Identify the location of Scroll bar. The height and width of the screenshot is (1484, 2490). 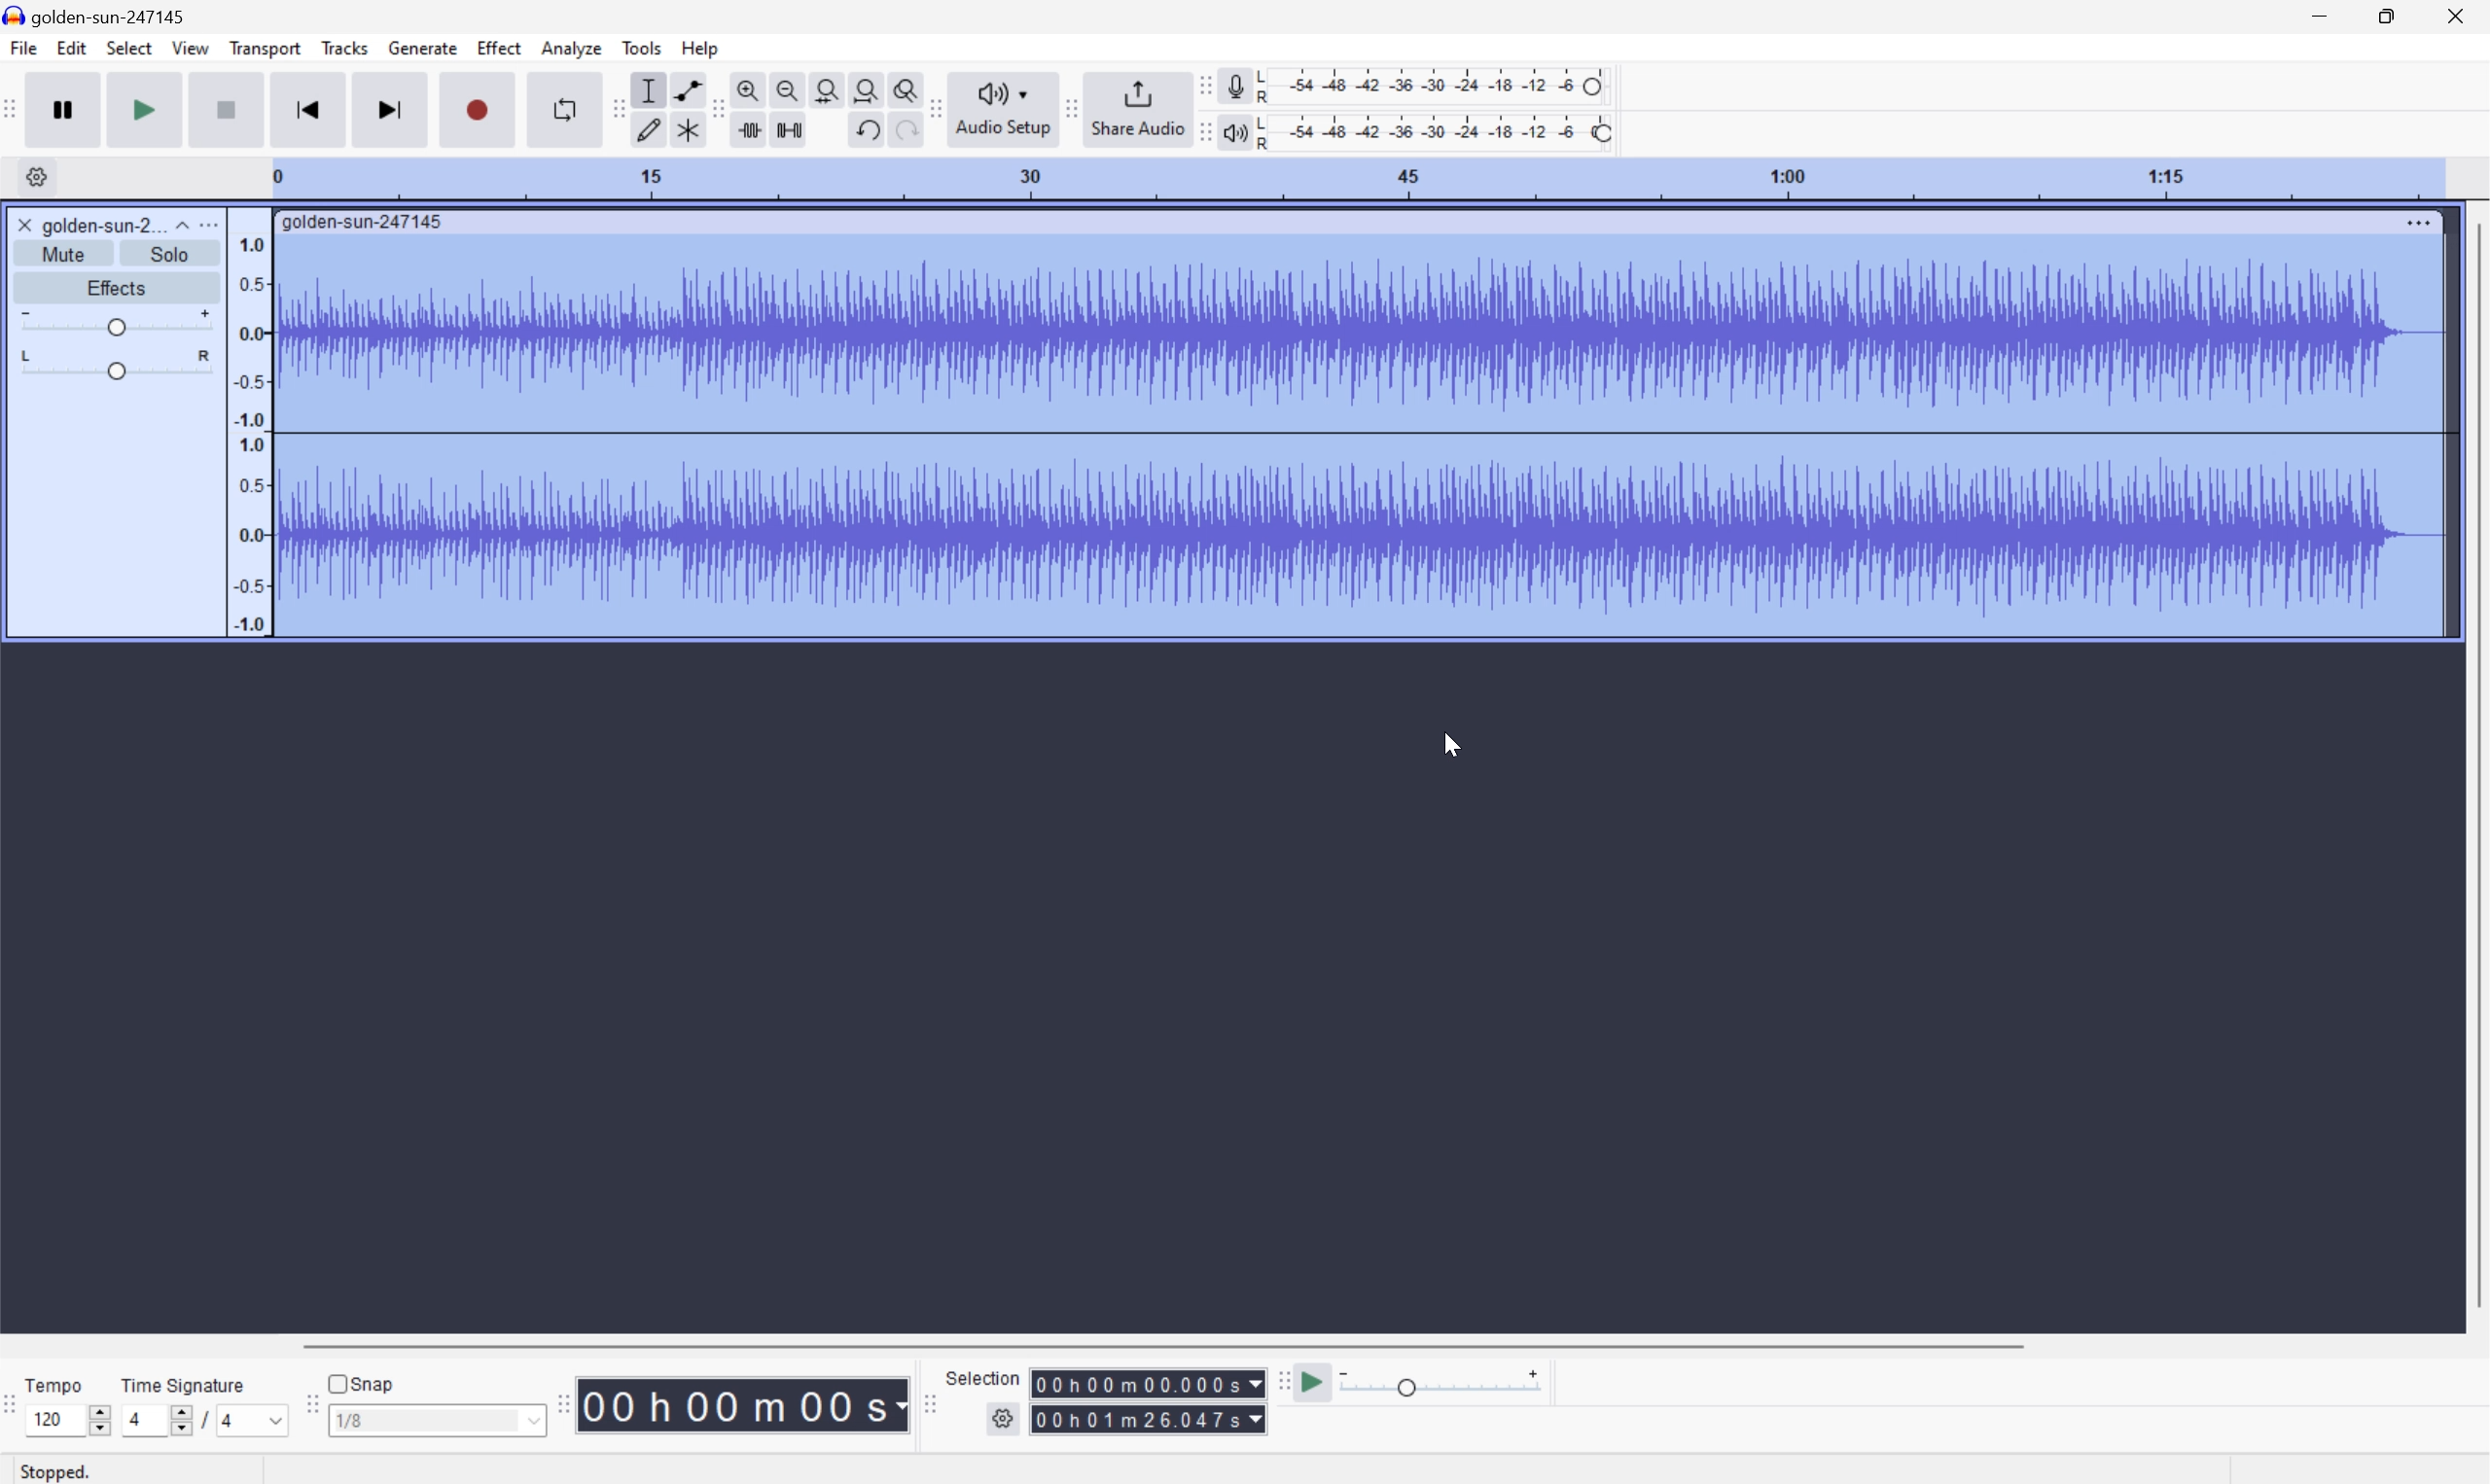
(1174, 1342).